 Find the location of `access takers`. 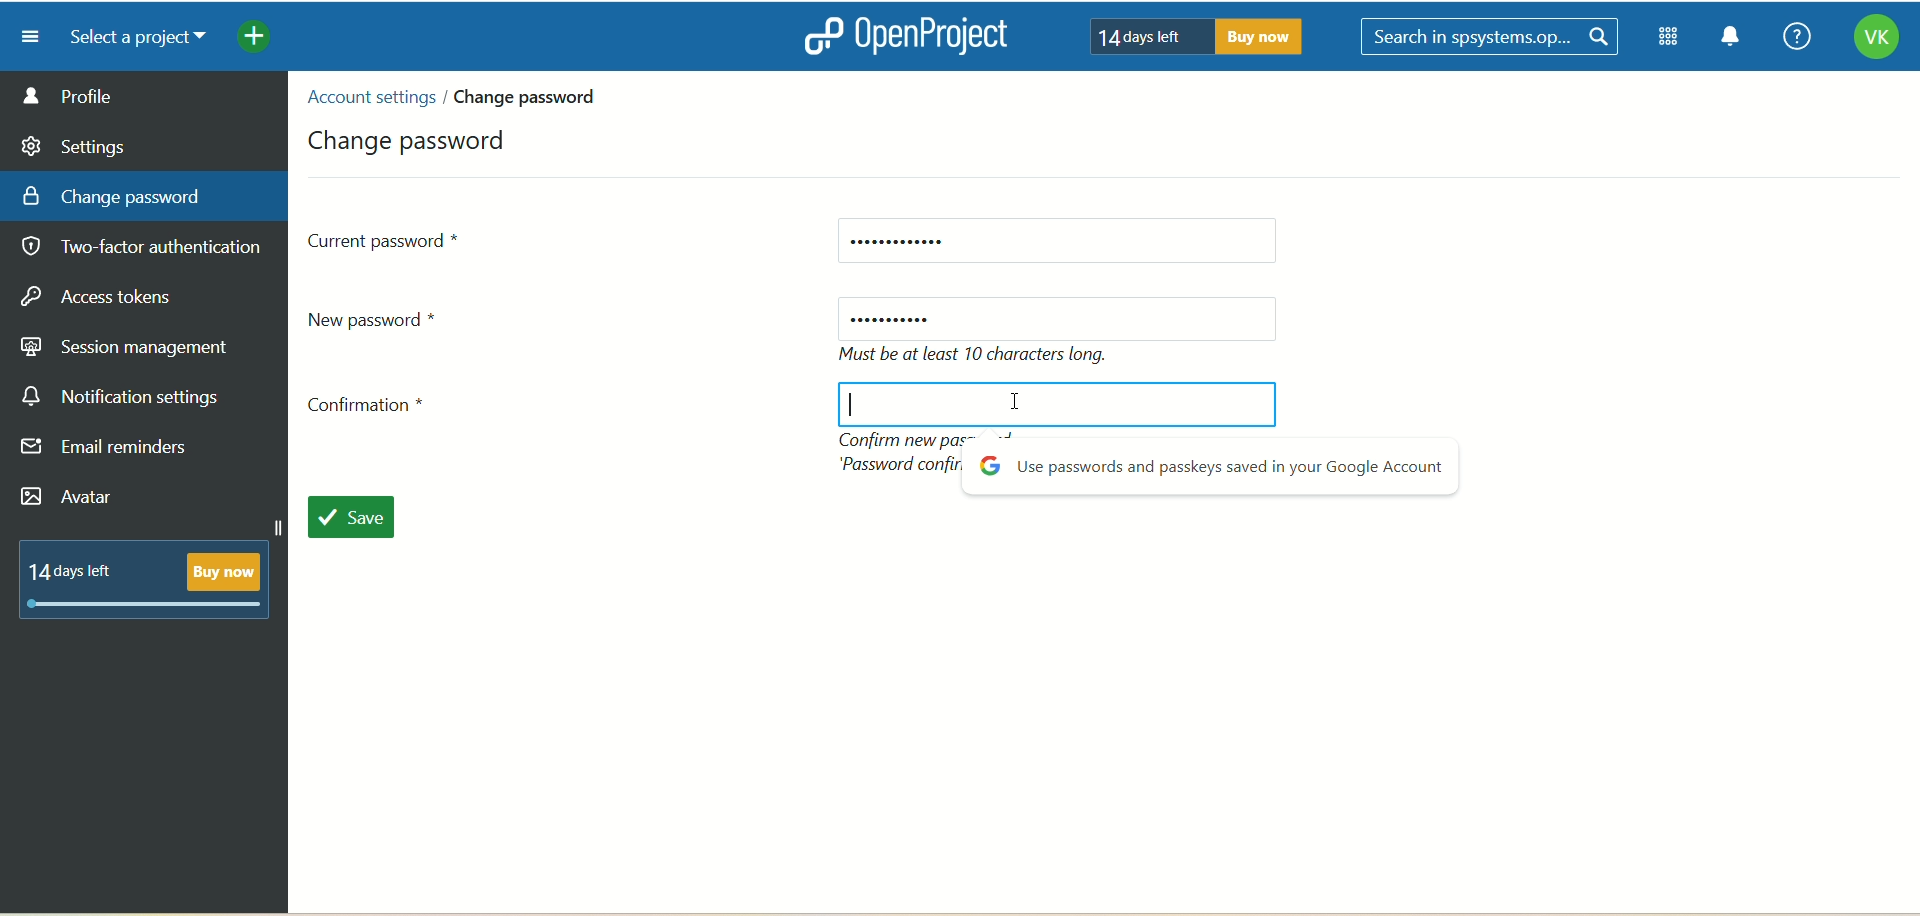

access takers is located at coordinates (105, 298).